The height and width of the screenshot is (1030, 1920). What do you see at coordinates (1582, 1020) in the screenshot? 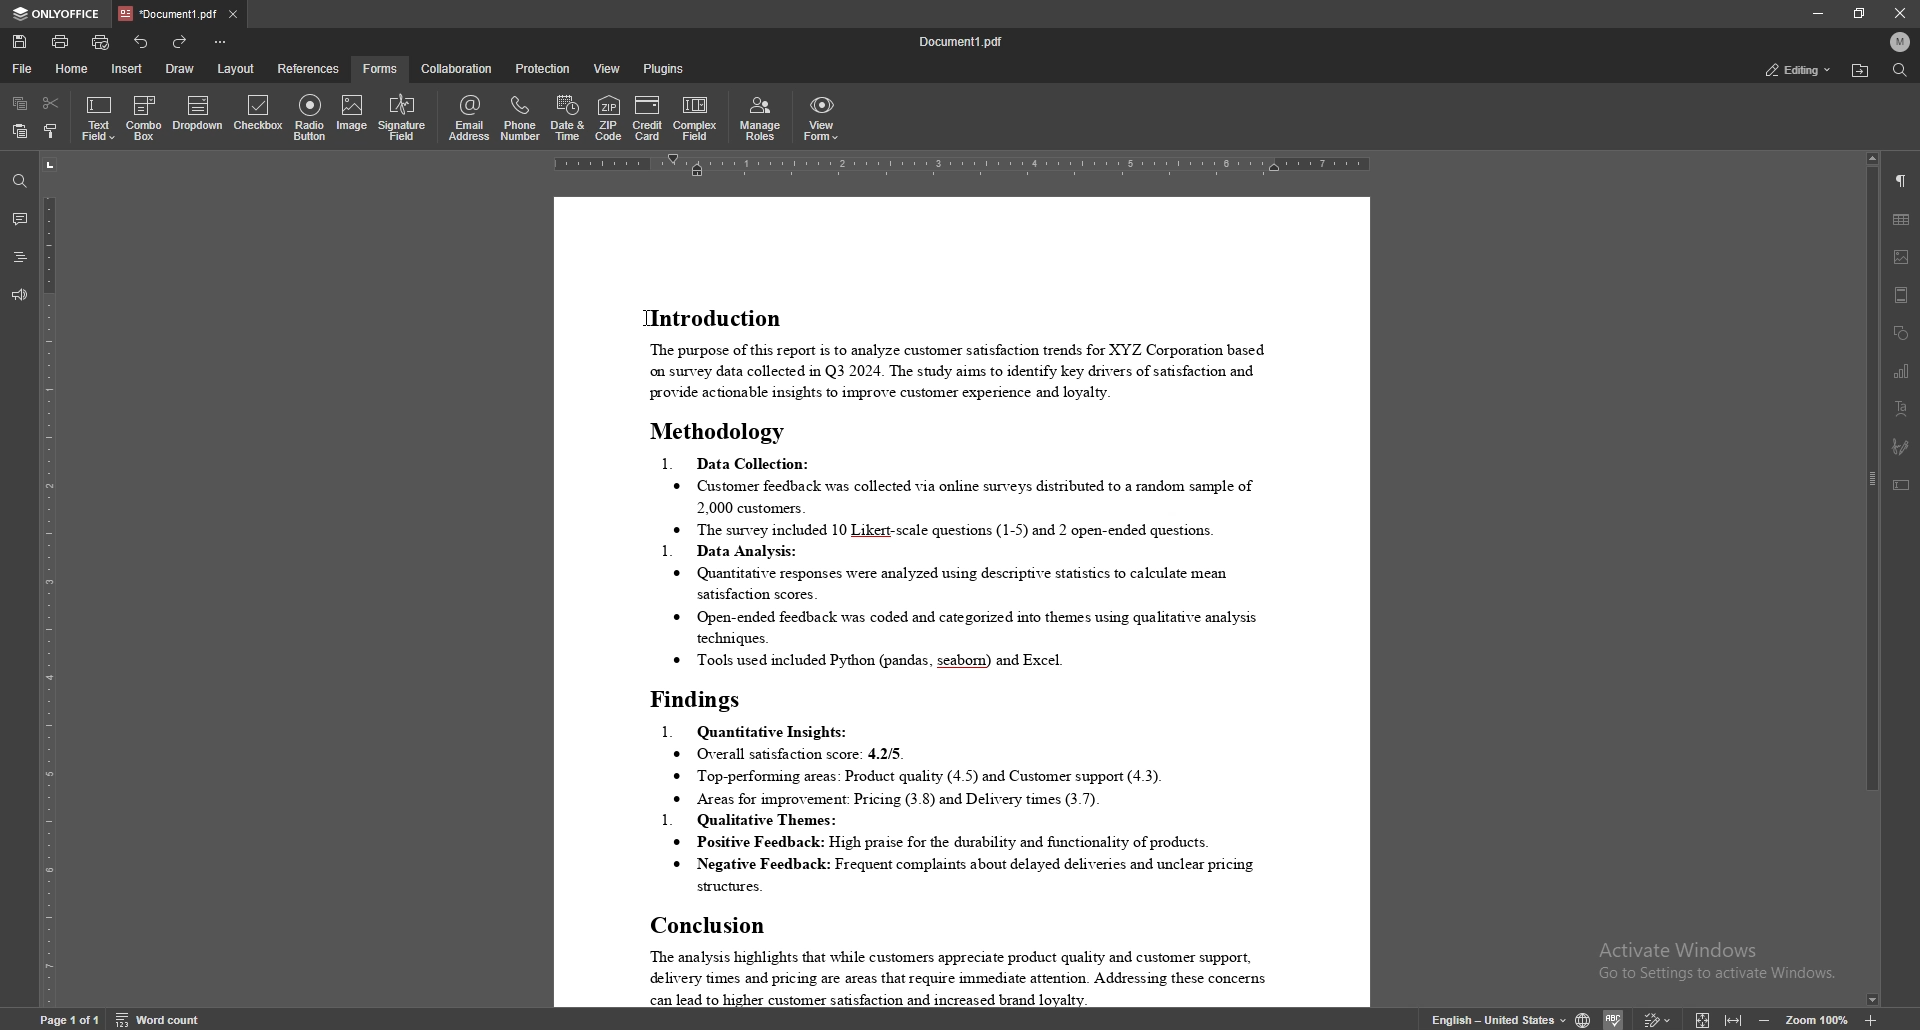
I see `change doc language` at bounding box center [1582, 1020].